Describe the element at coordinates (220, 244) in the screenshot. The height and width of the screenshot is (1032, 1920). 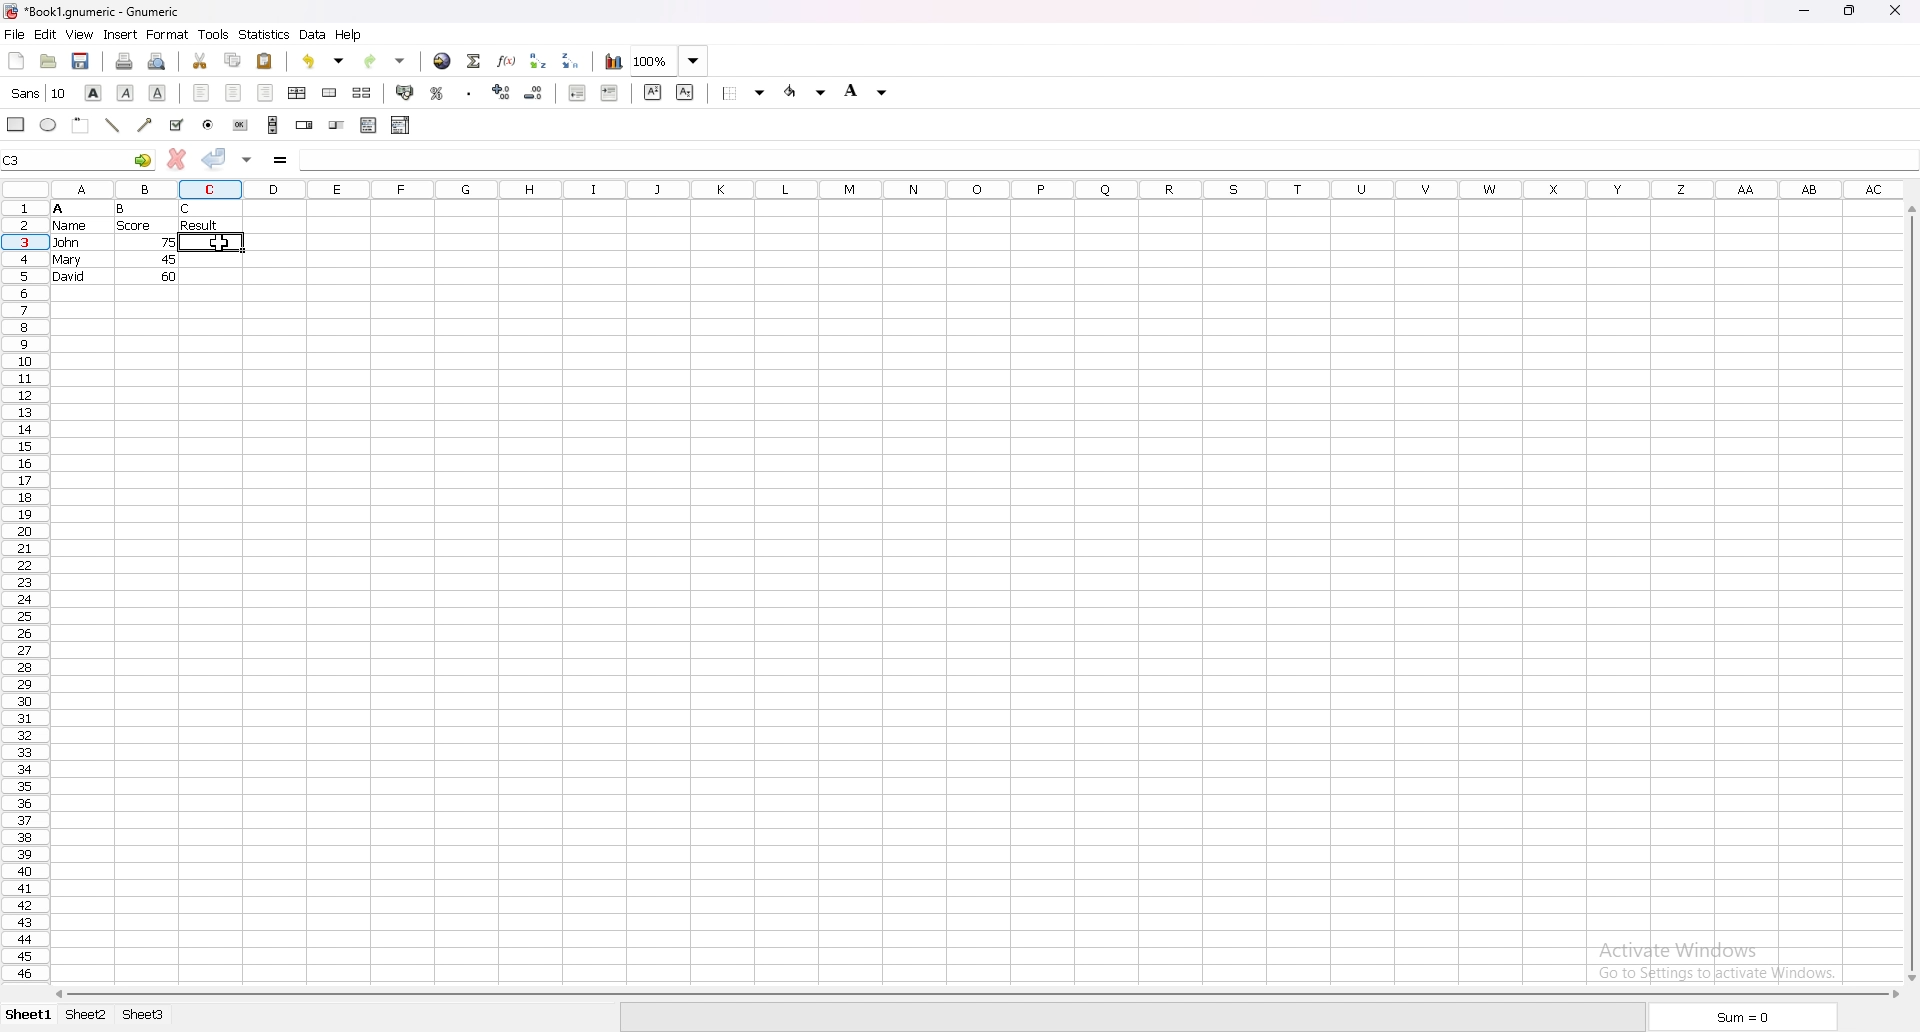
I see `cursor` at that location.